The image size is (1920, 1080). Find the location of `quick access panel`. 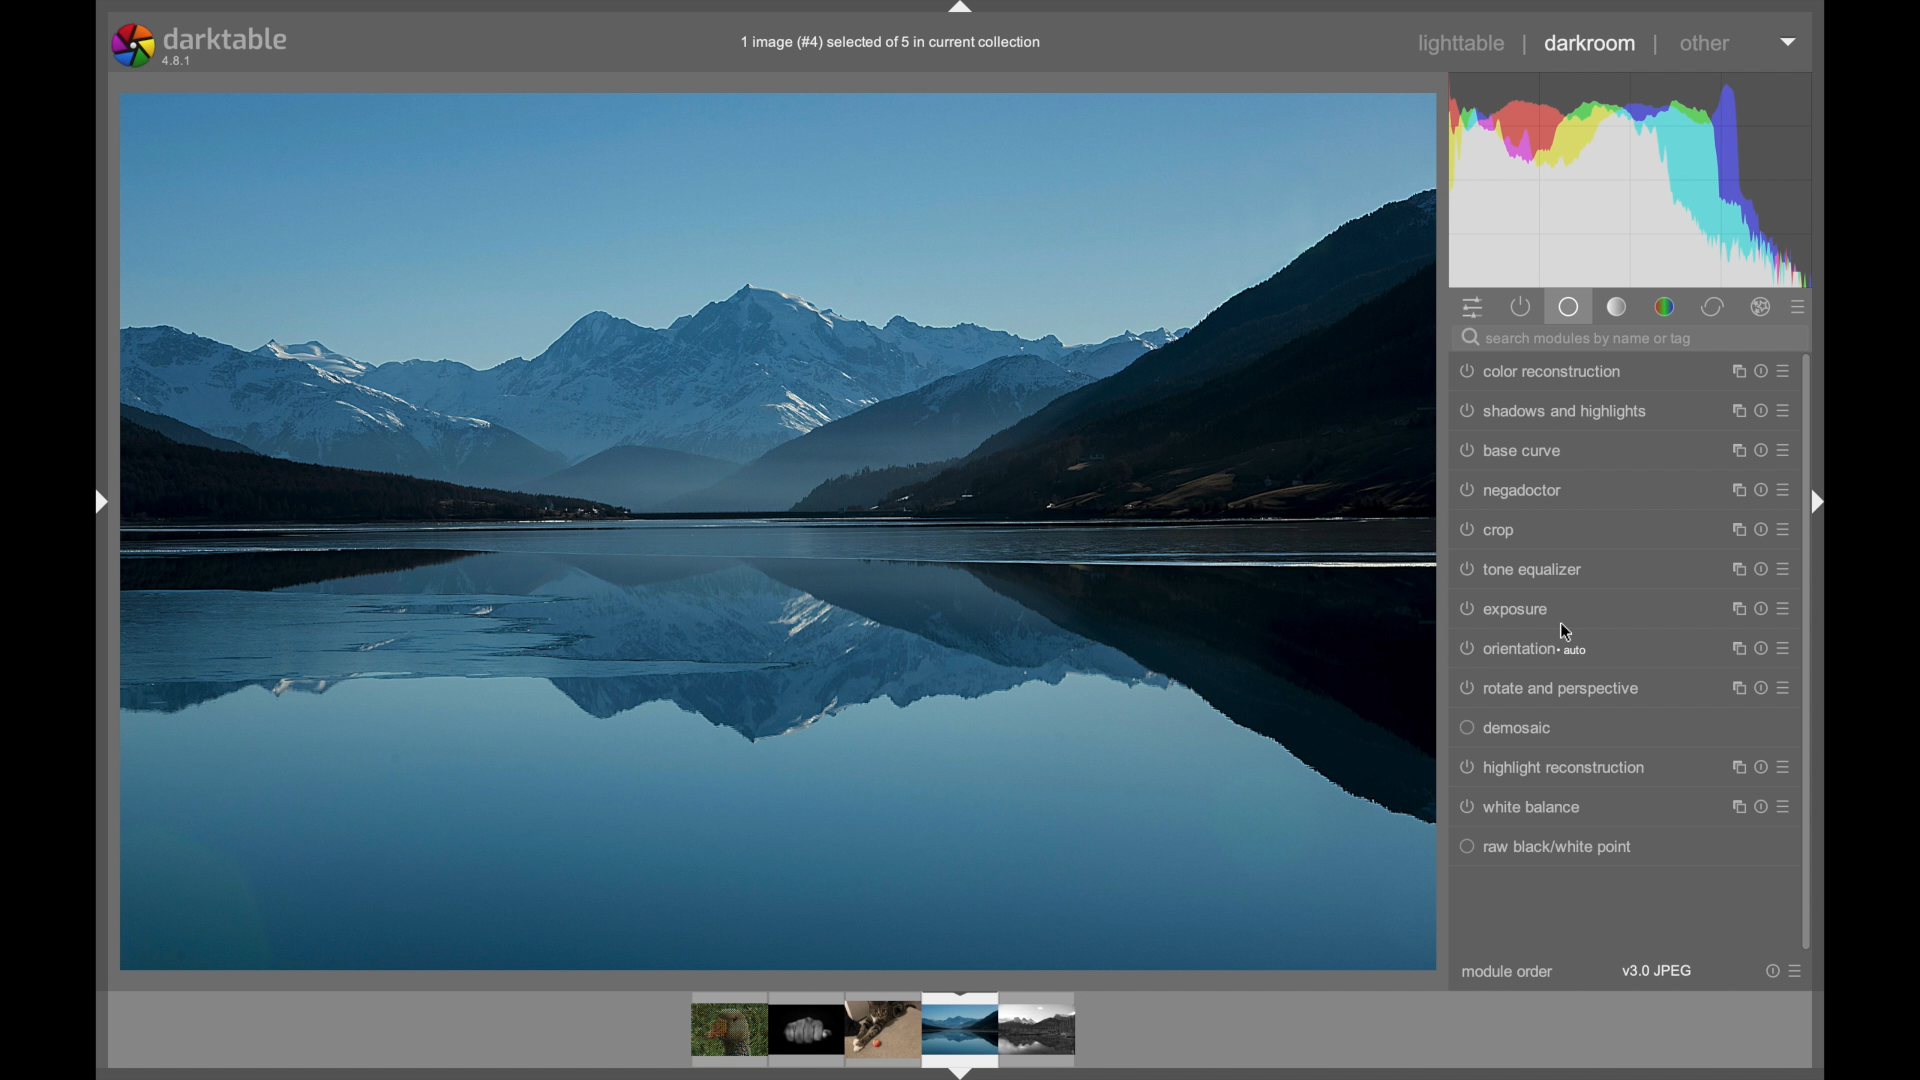

quick access panel is located at coordinates (1470, 307).